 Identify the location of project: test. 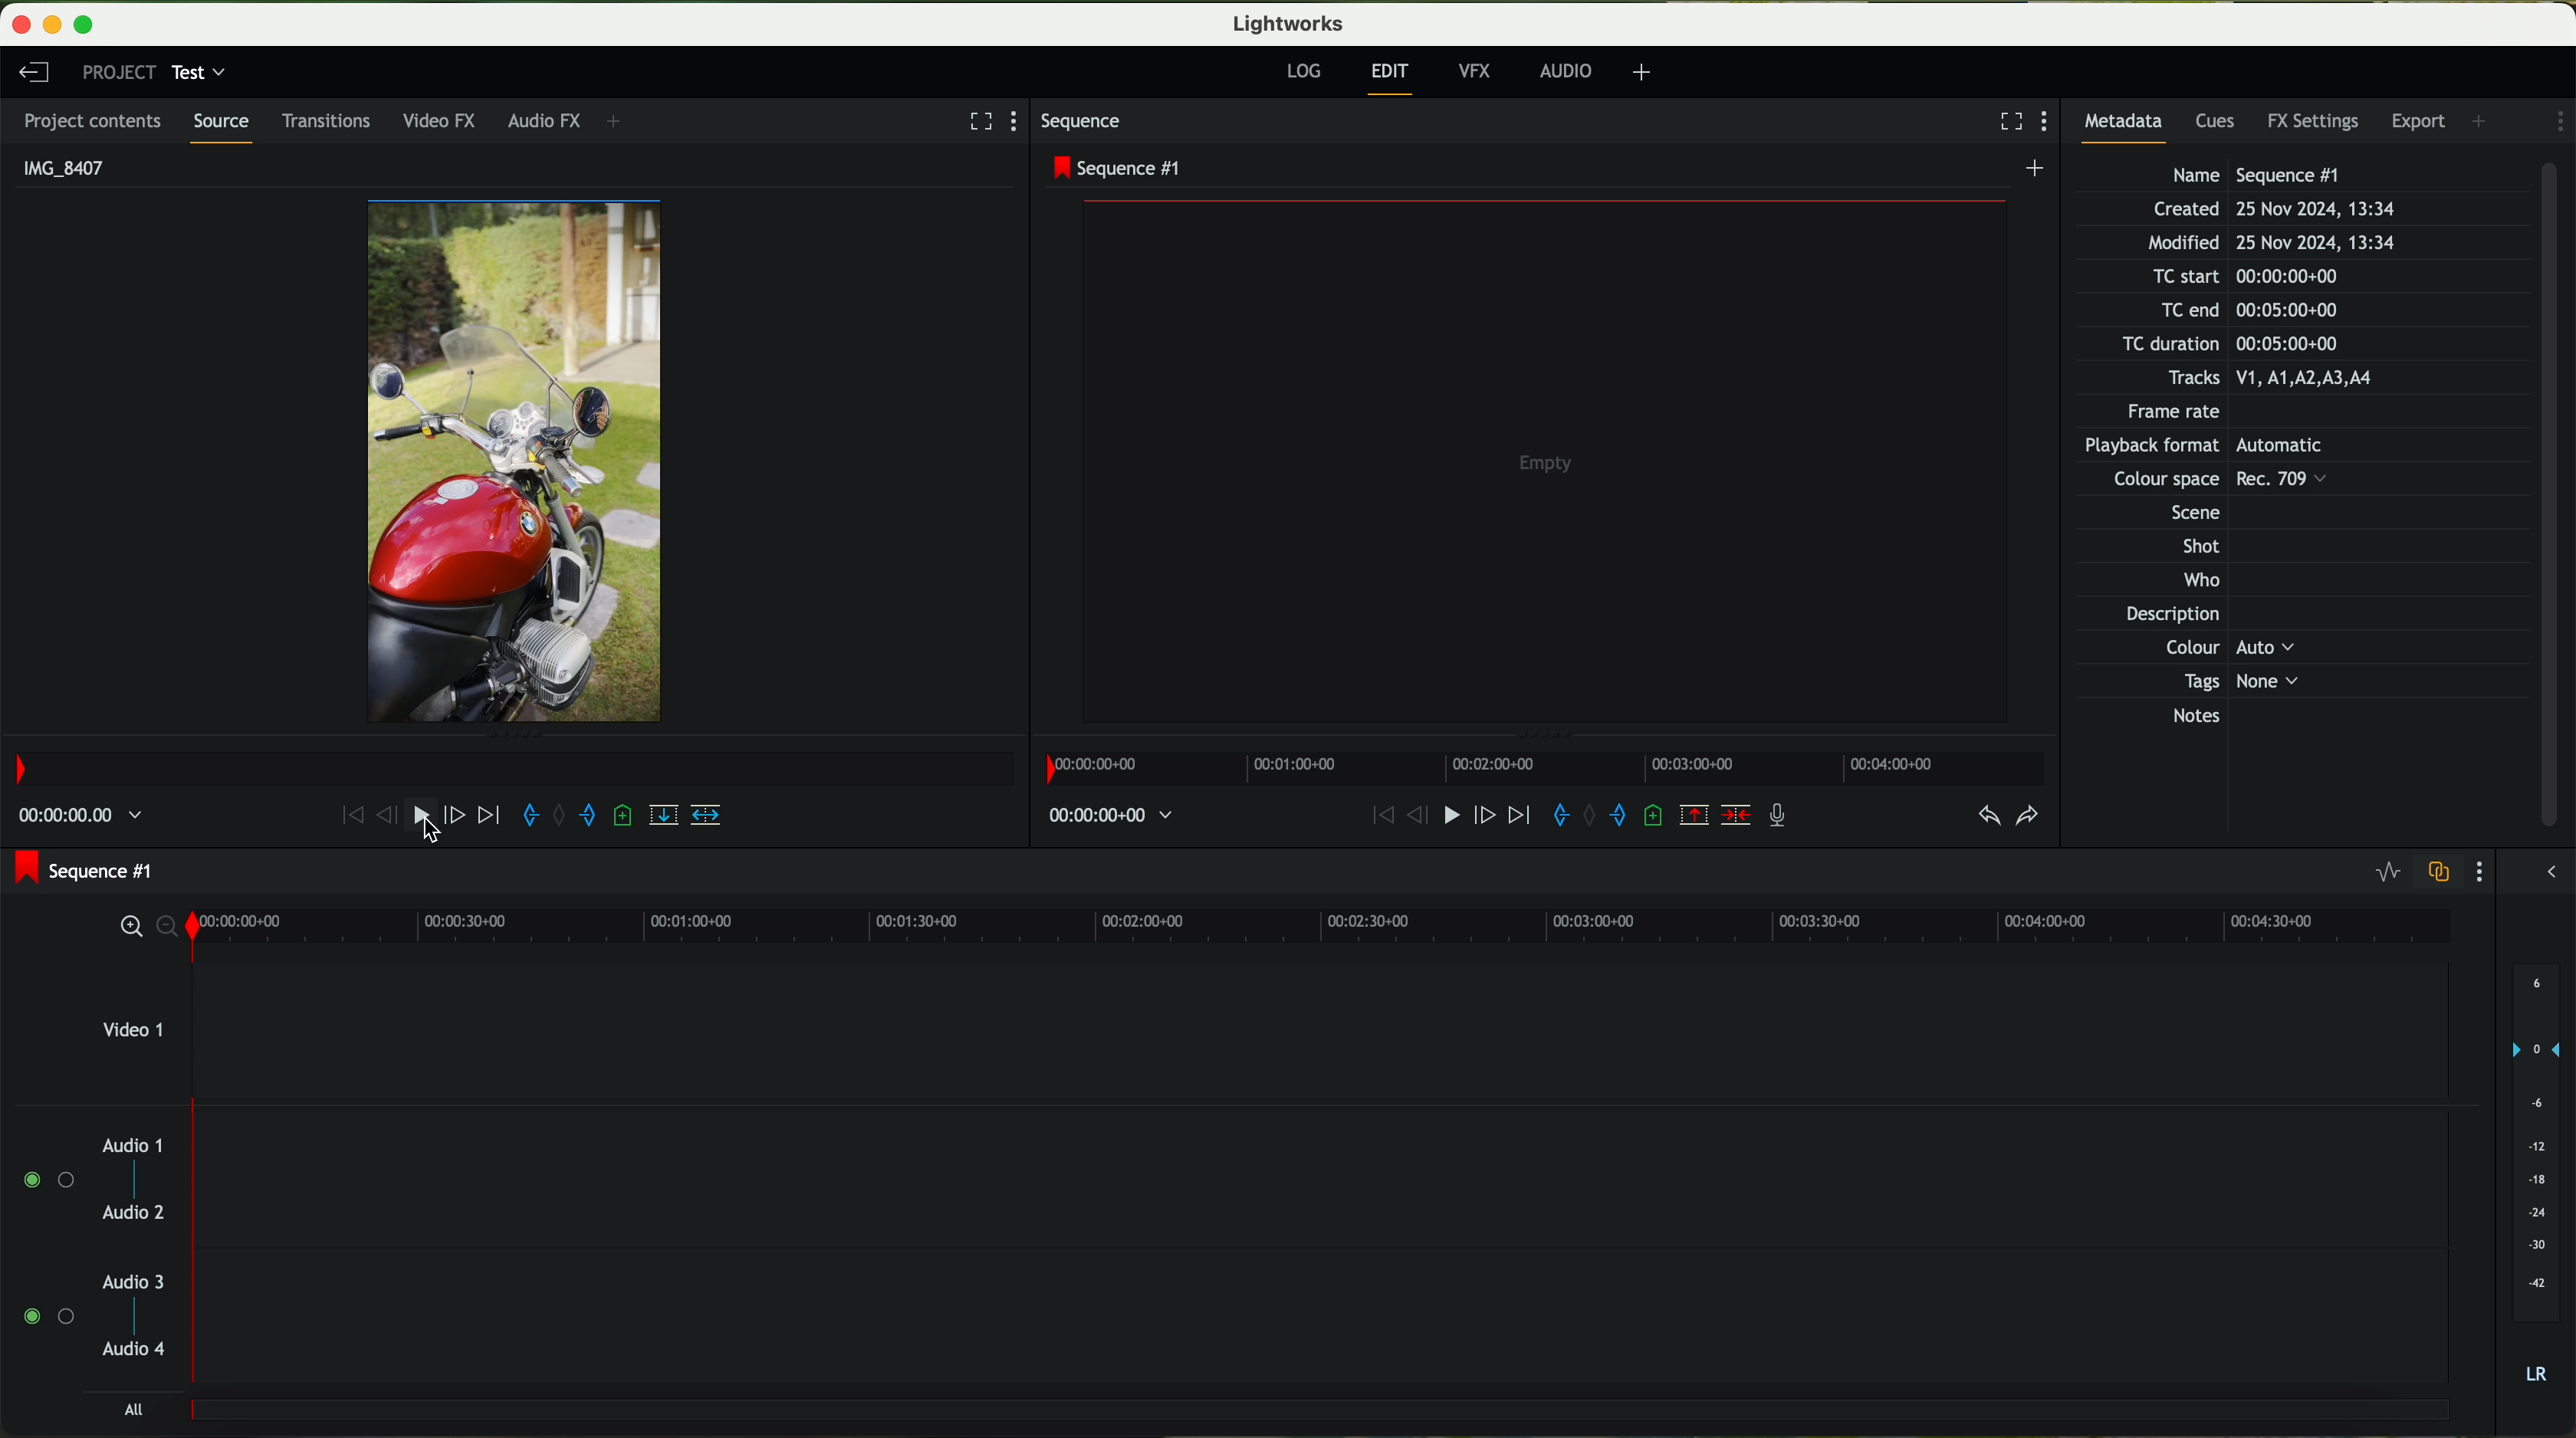
(153, 73).